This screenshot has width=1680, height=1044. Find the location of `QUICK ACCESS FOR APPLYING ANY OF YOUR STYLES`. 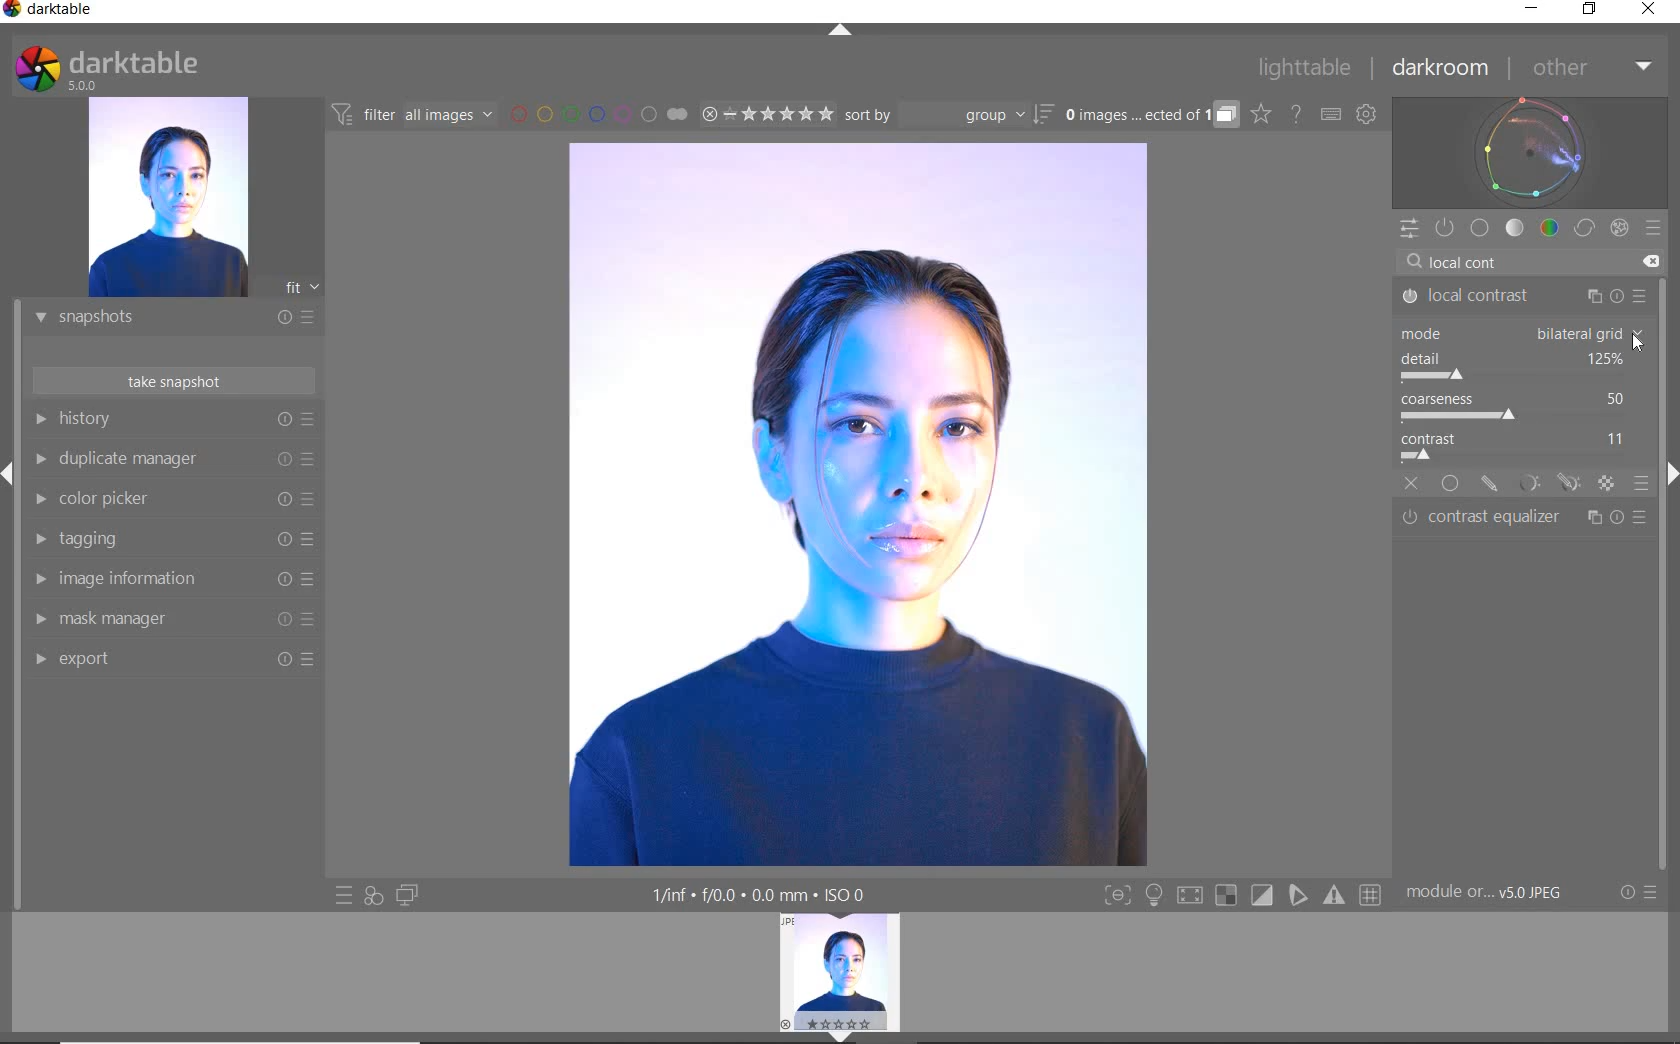

QUICK ACCESS FOR APPLYING ANY OF YOUR STYLES is located at coordinates (372, 895).